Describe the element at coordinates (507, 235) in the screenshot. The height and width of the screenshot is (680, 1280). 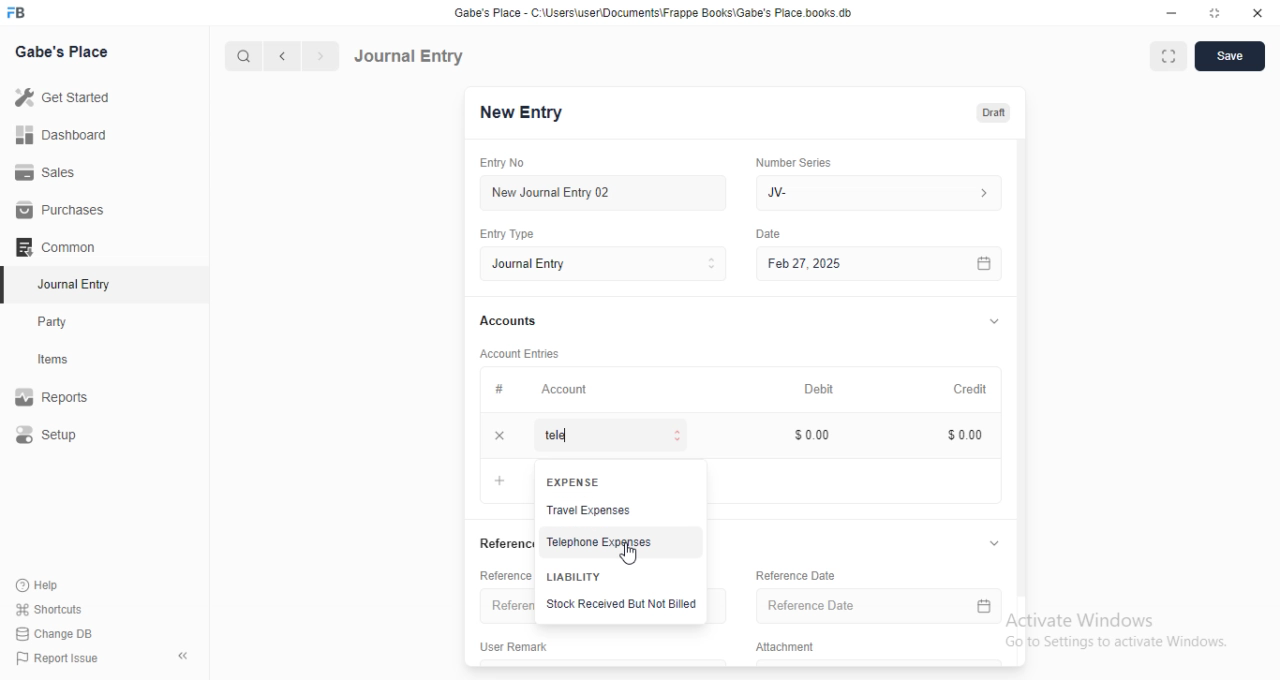
I see `Entry Type` at that location.